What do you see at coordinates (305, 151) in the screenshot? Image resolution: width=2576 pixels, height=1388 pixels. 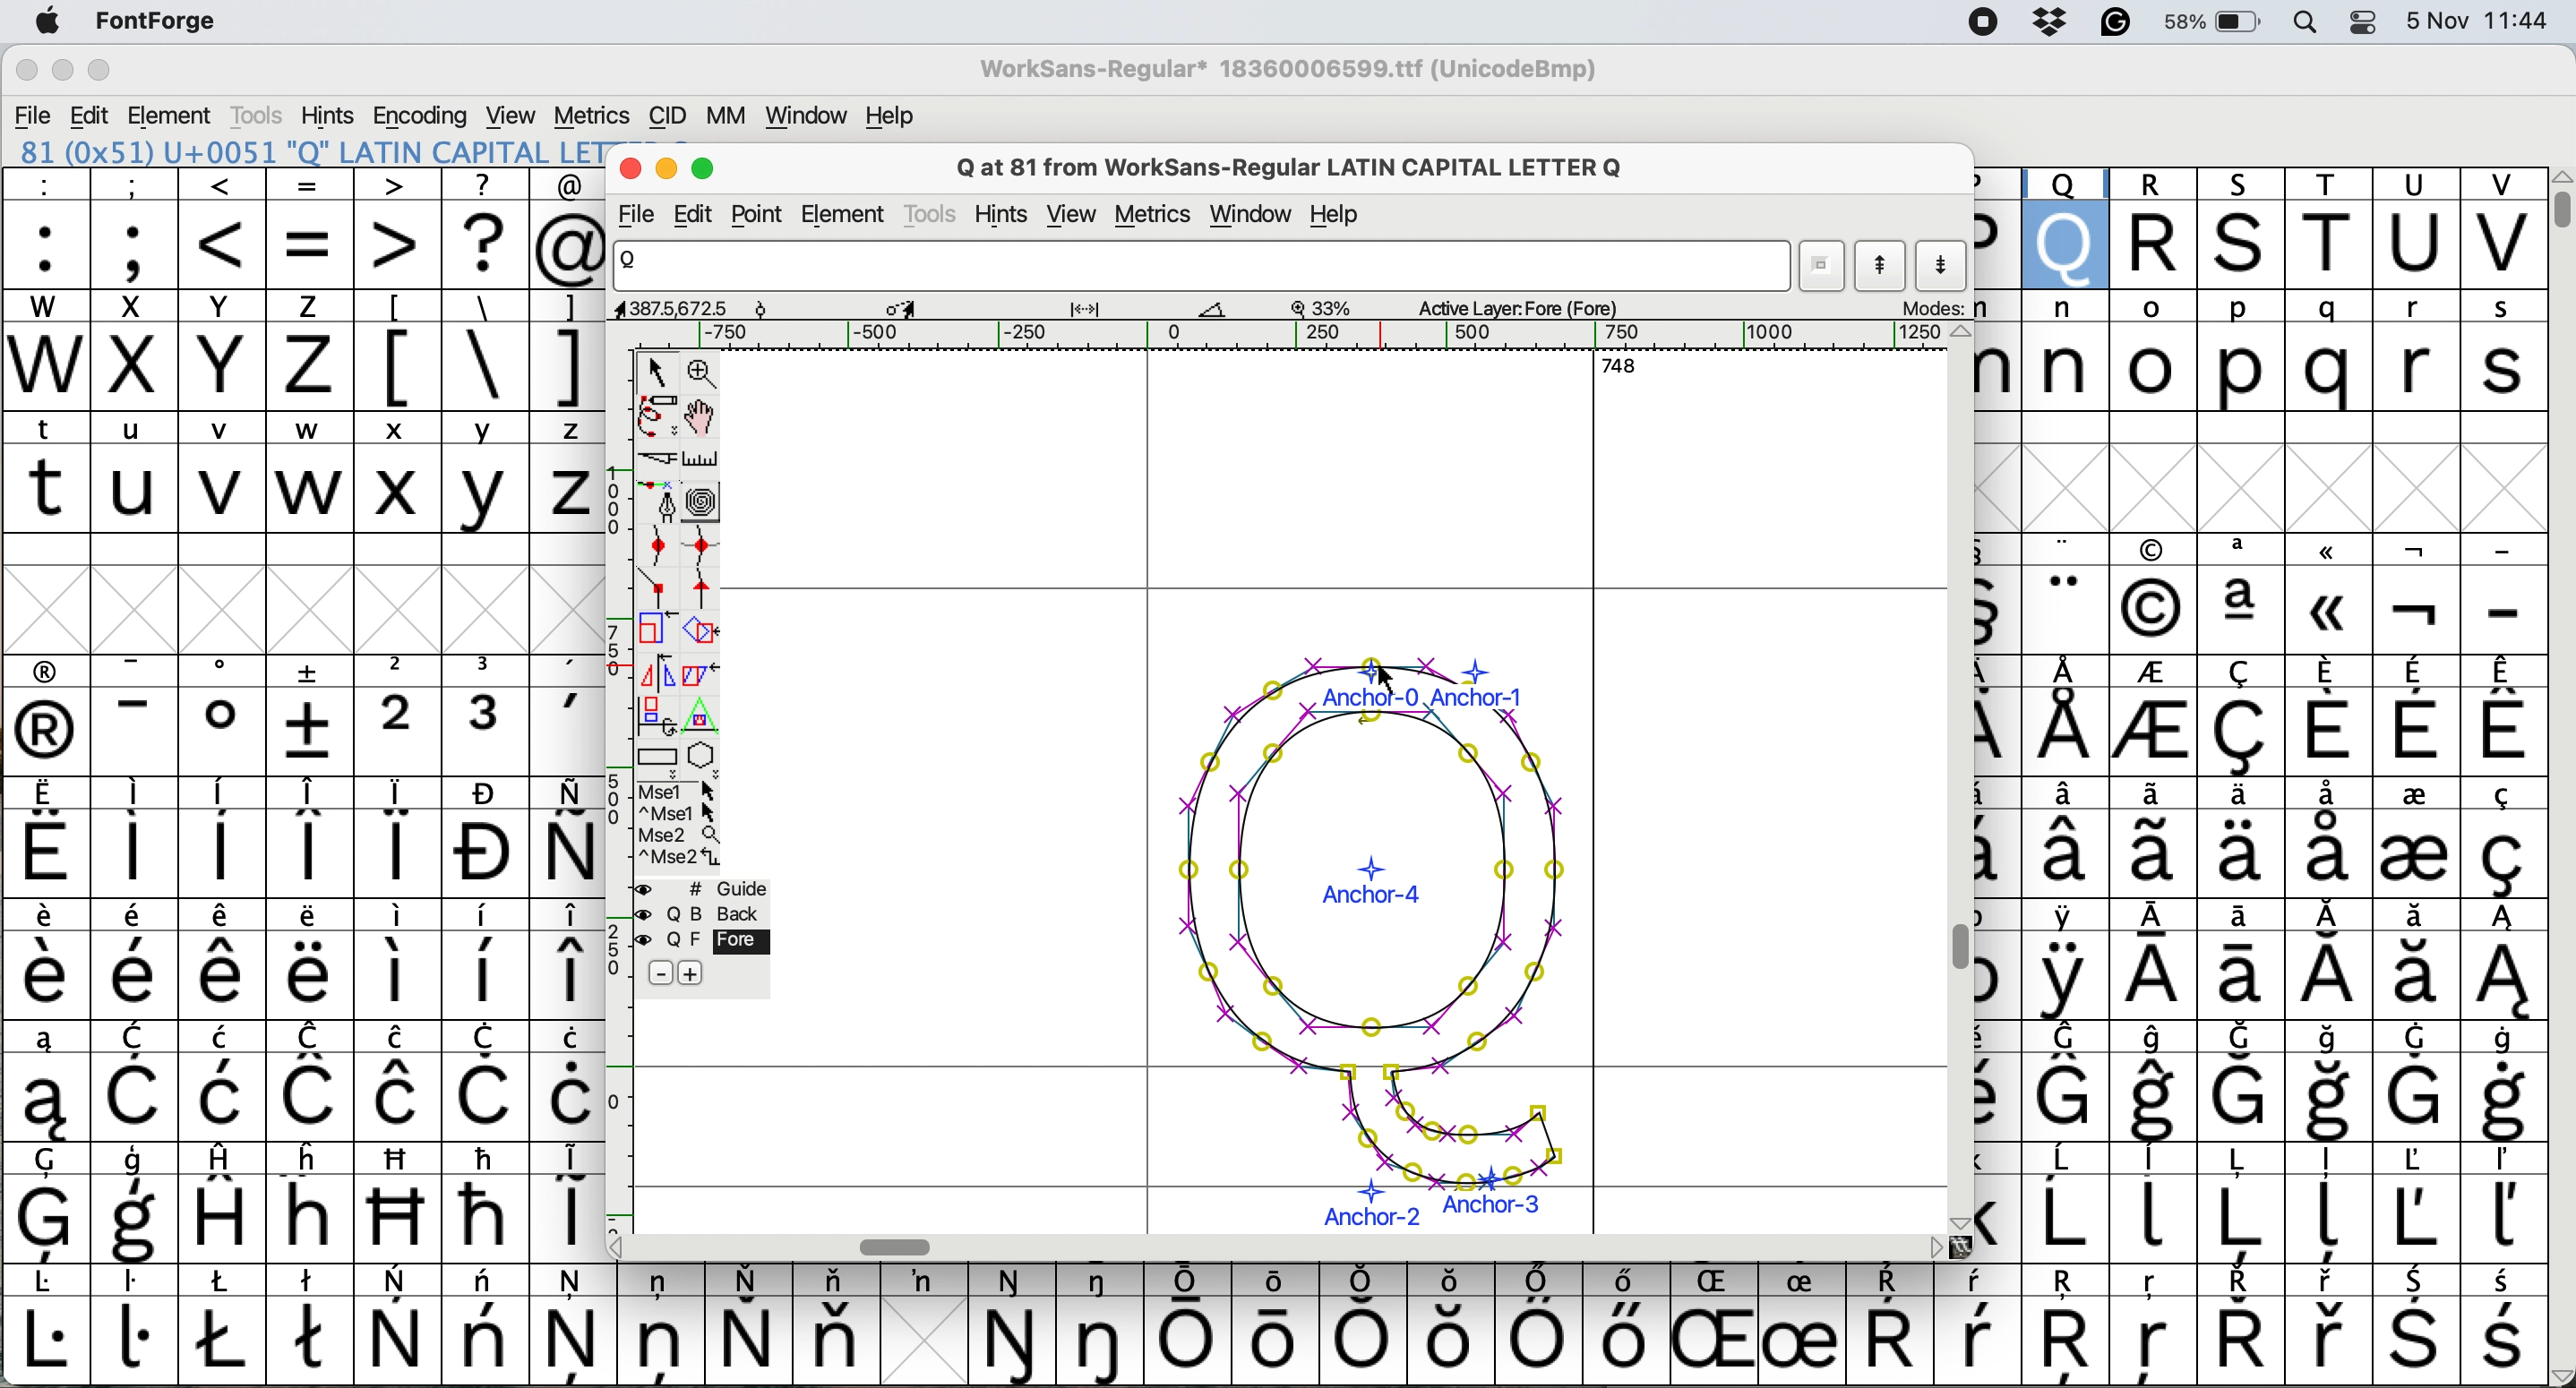 I see `81 (0x51) U+0051 "Q" LATIN CAPITAL LET` at bounding box center [305, 151].